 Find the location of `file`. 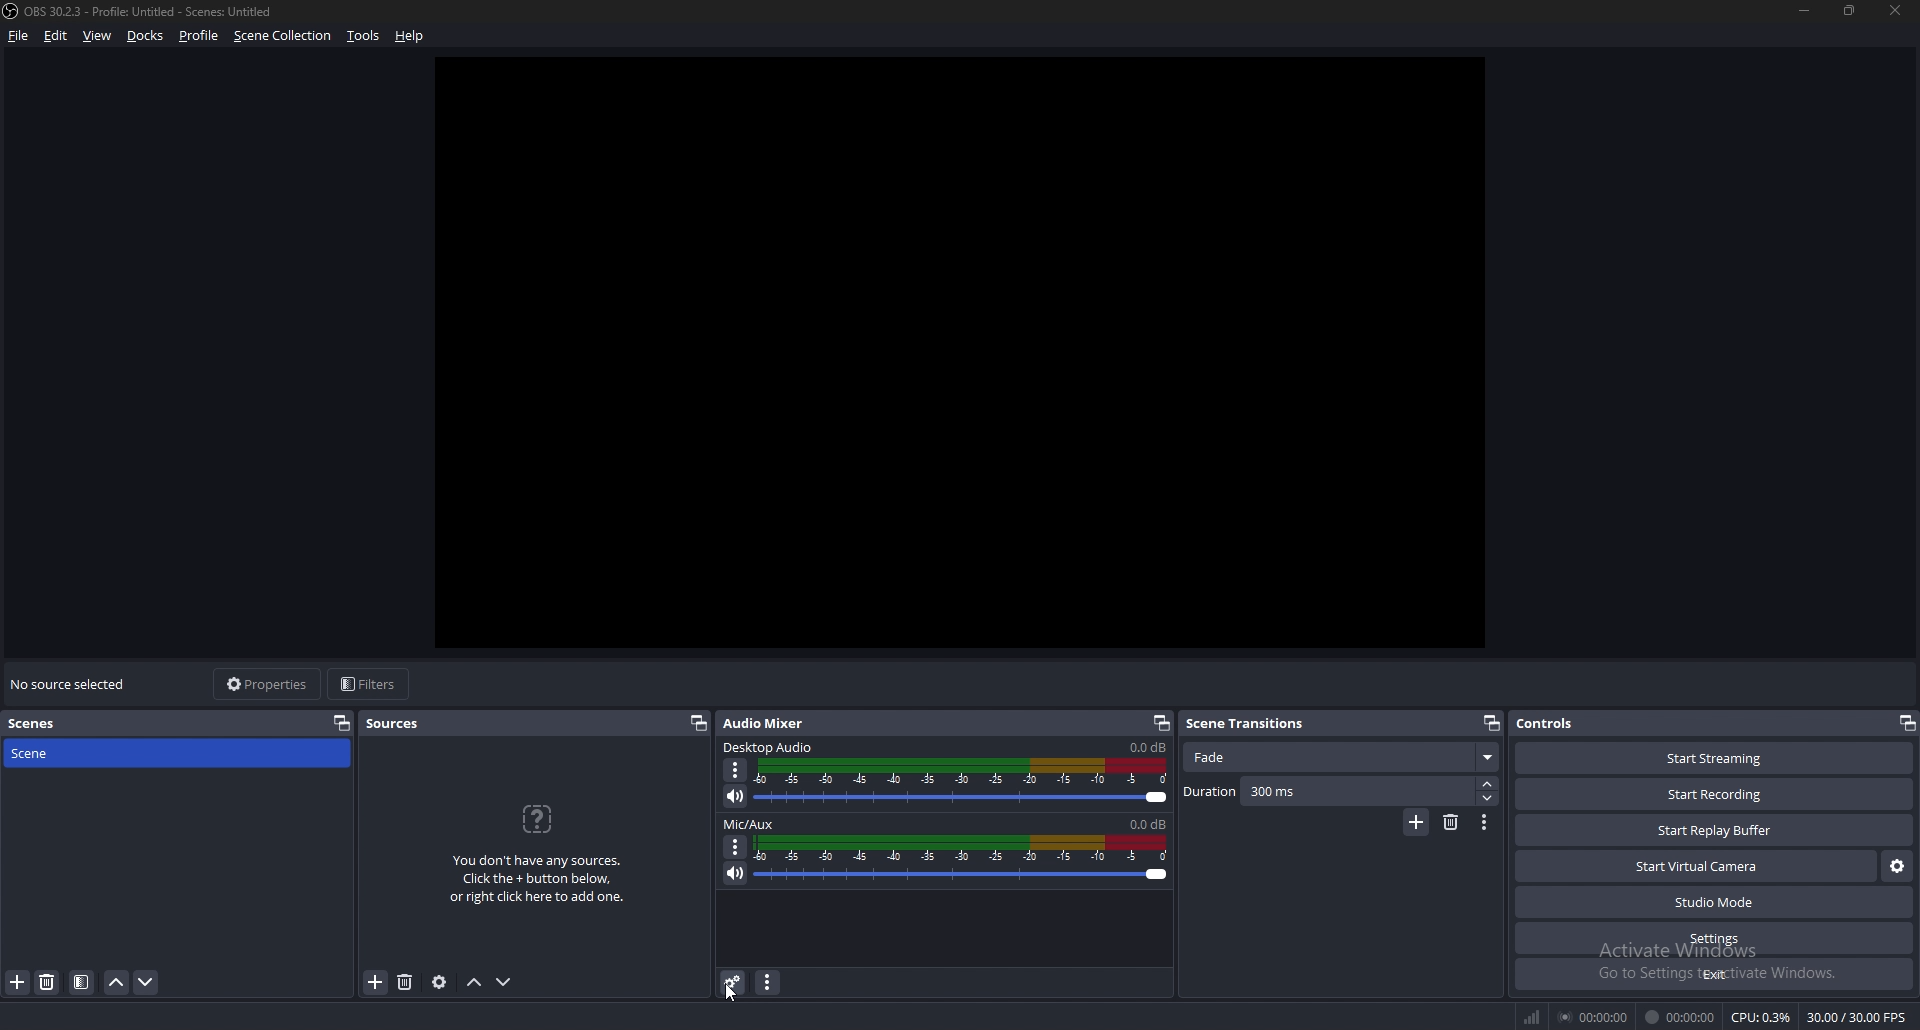

file is located at coordinates (19, 35).